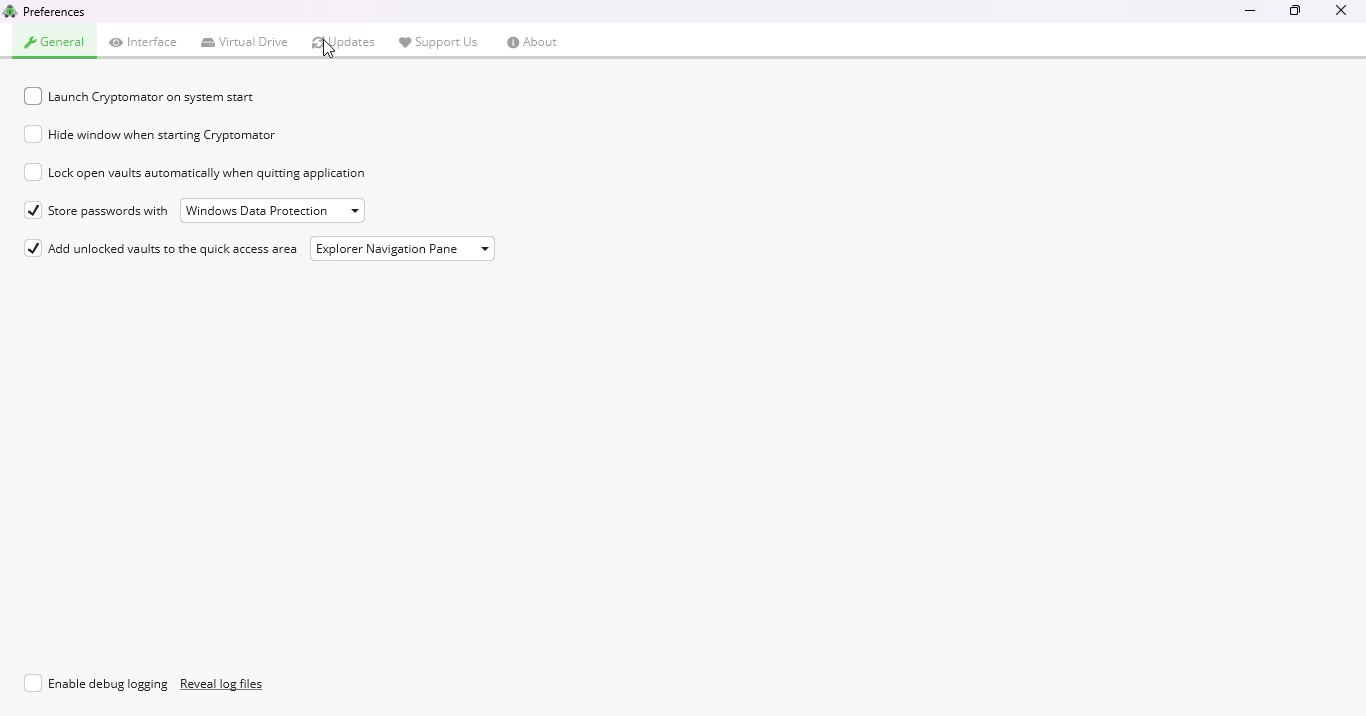 The height and width of the screenshot is (716, 1366). What do you see at coordinates (401, 249) in the screenshot?
I see `explorer navigation pane` at bounding box center [401, 249].